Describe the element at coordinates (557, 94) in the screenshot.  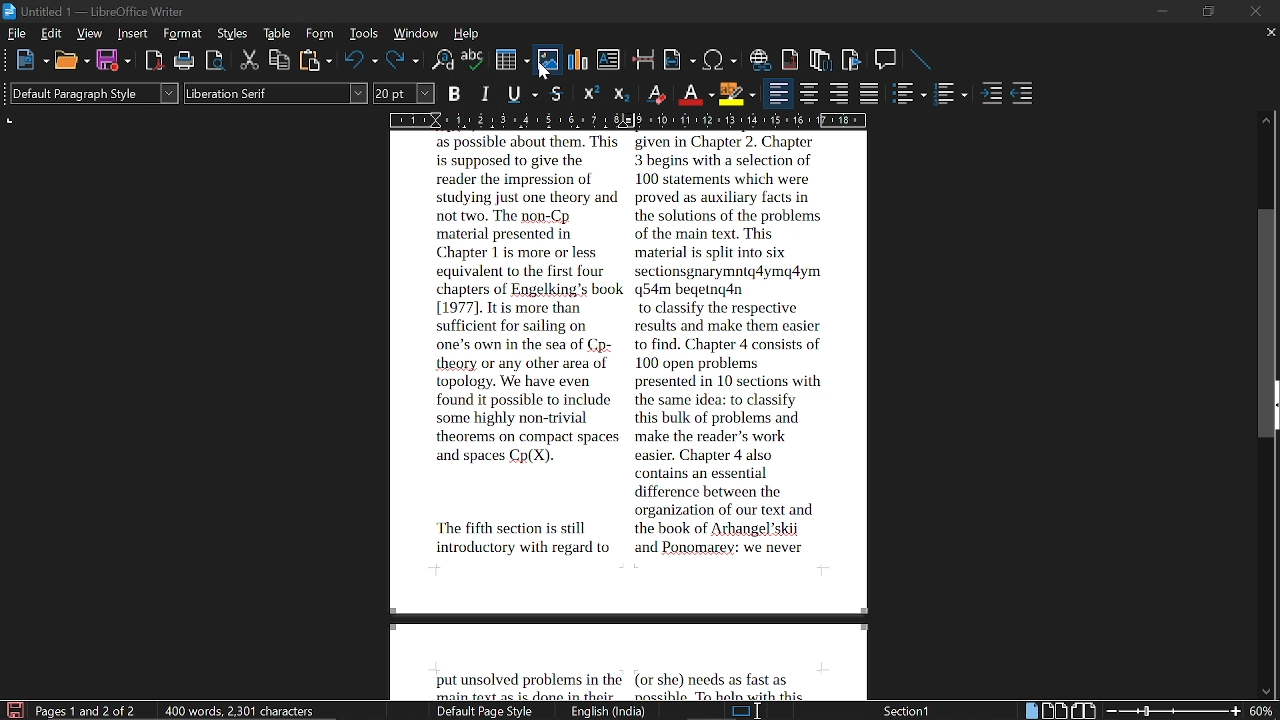
I see `strikethrough` at that location.